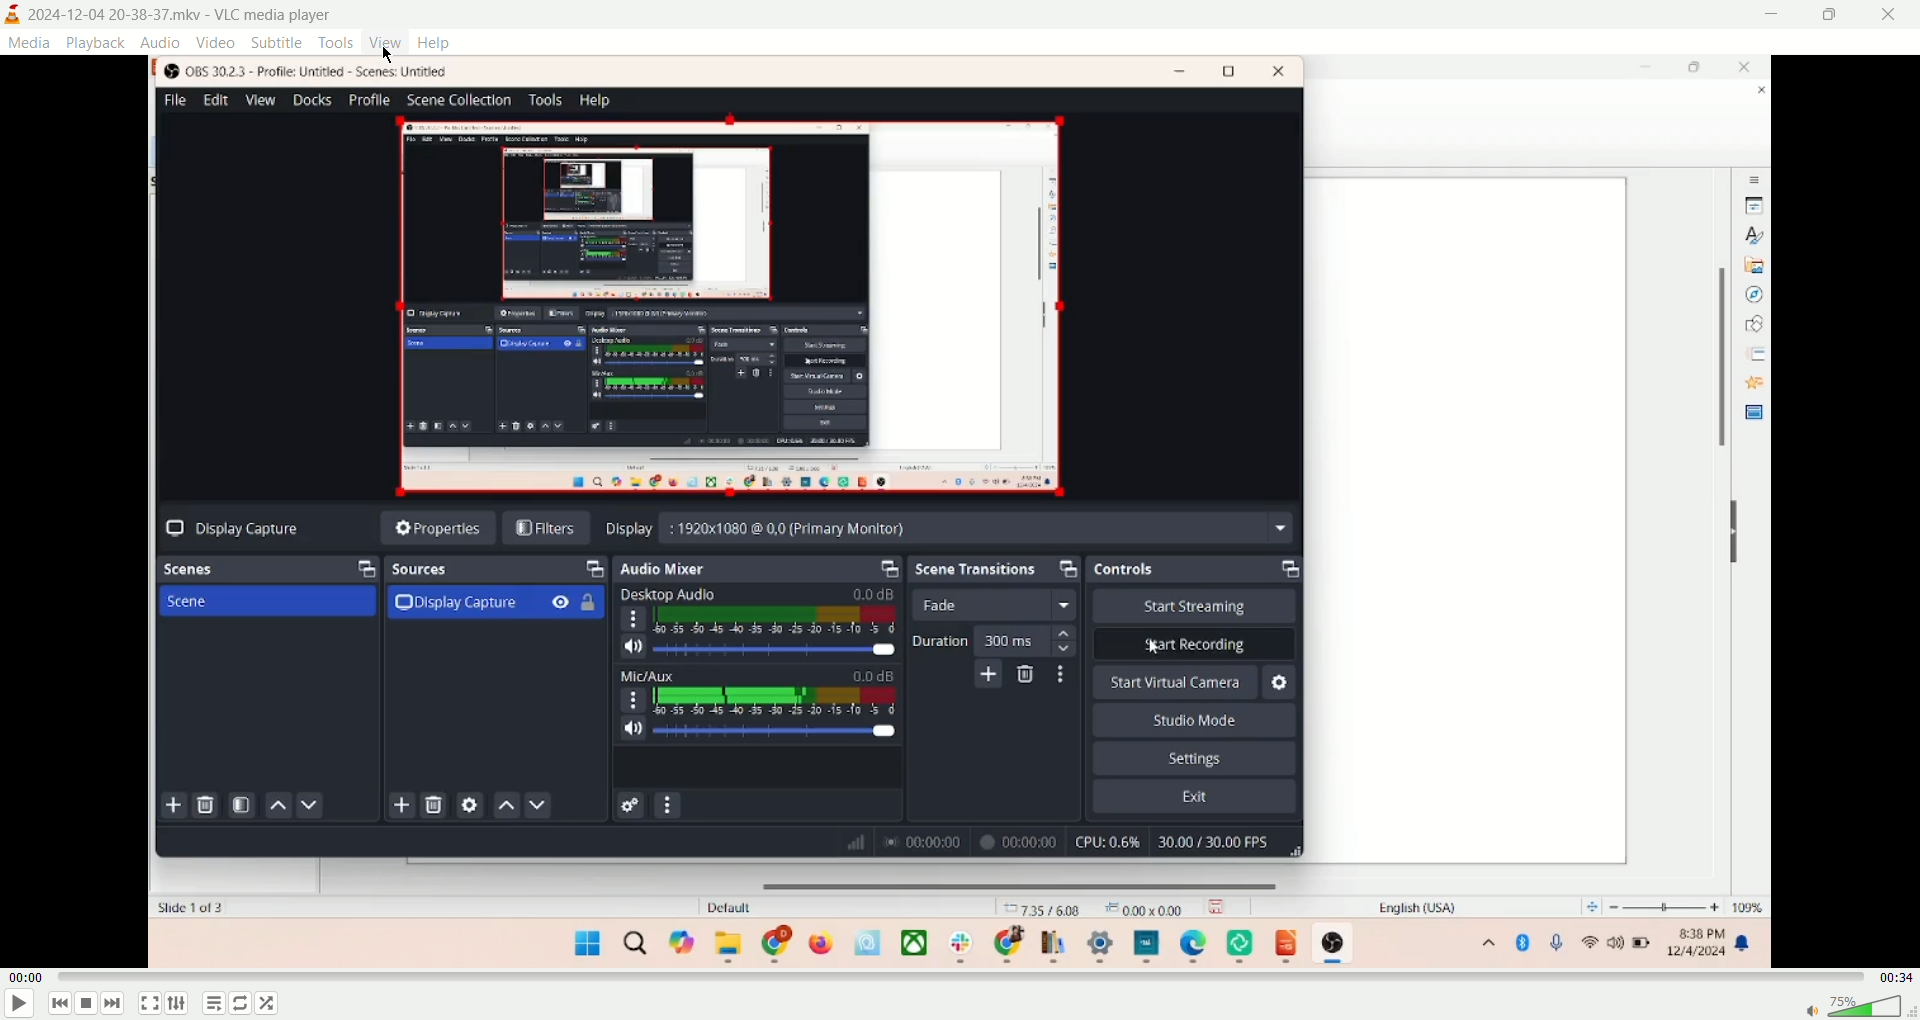 The height and width of the screenshot is (1020, 1920). What do you see at coordinates (29, 44) in the screenshot?
I see `media` at bounding box center [29, 44].